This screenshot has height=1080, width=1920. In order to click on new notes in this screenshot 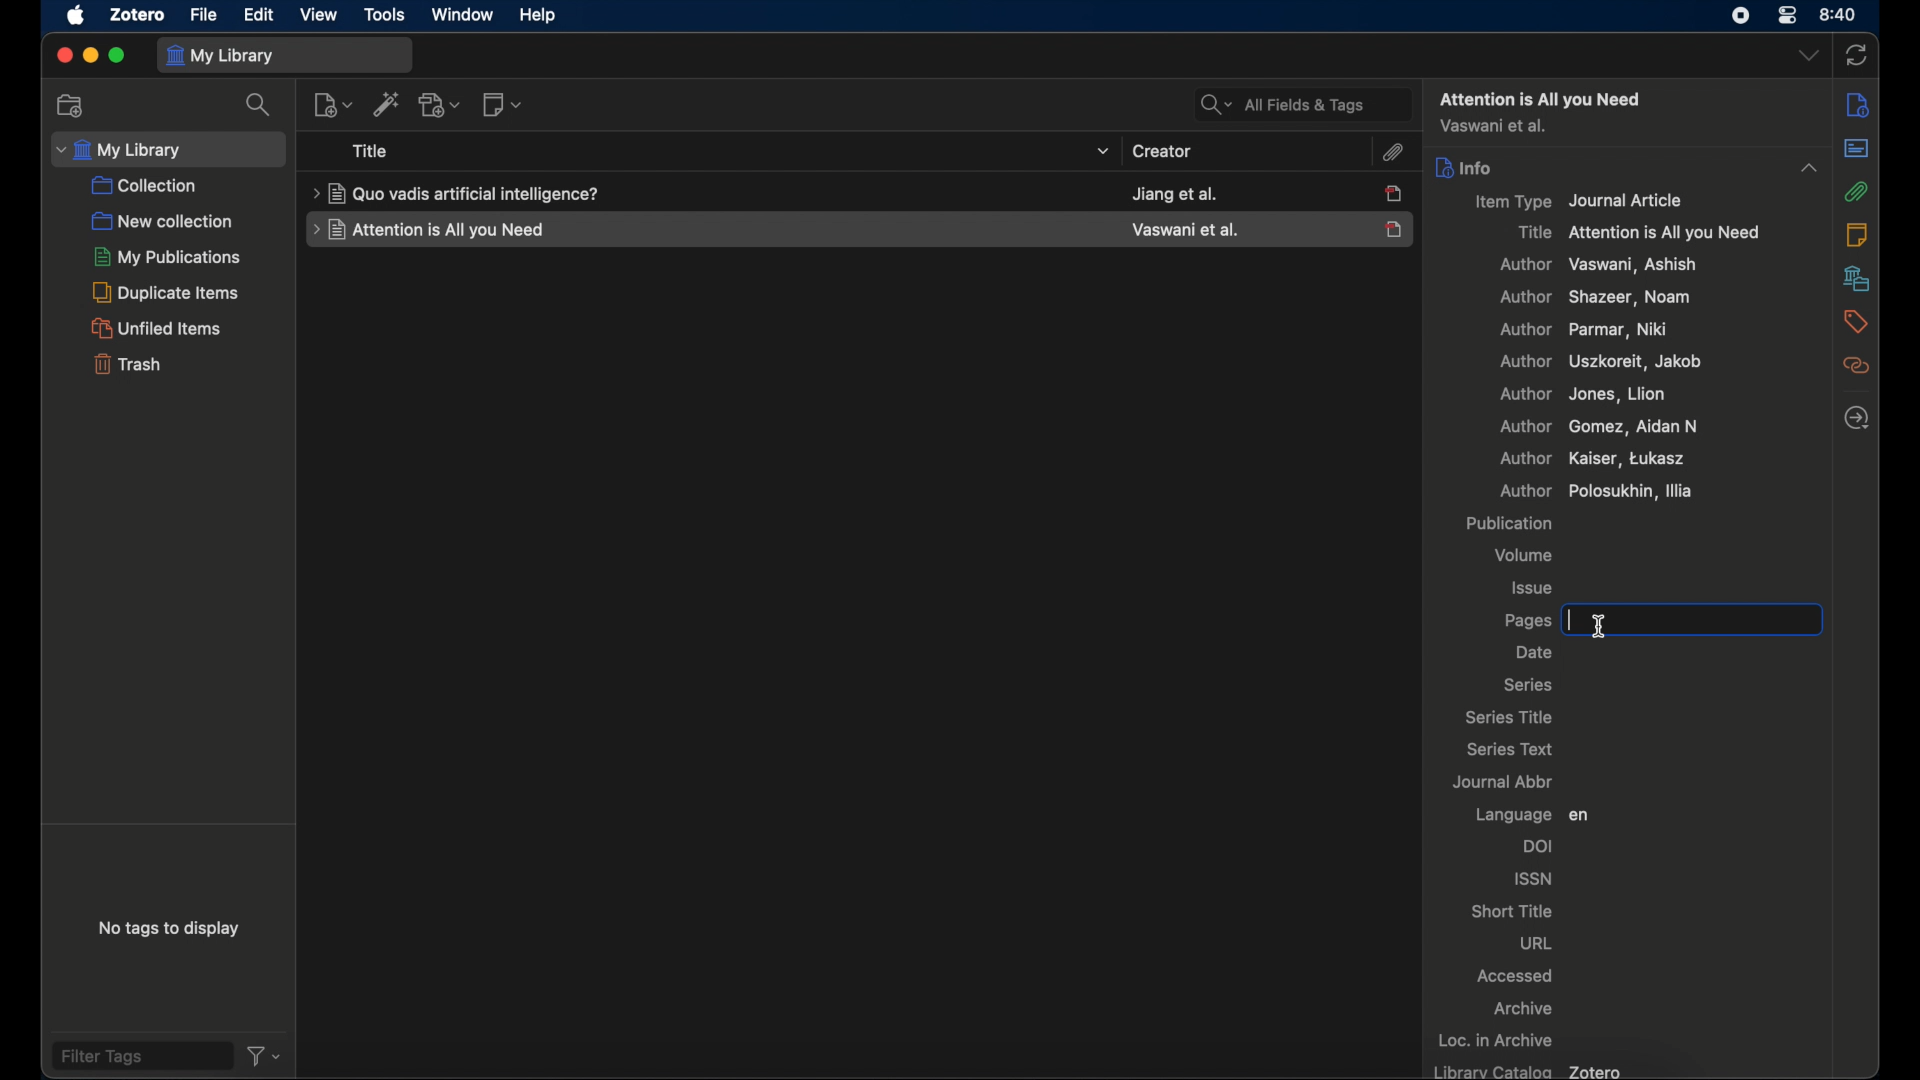, I will do `click(503, 105)`.